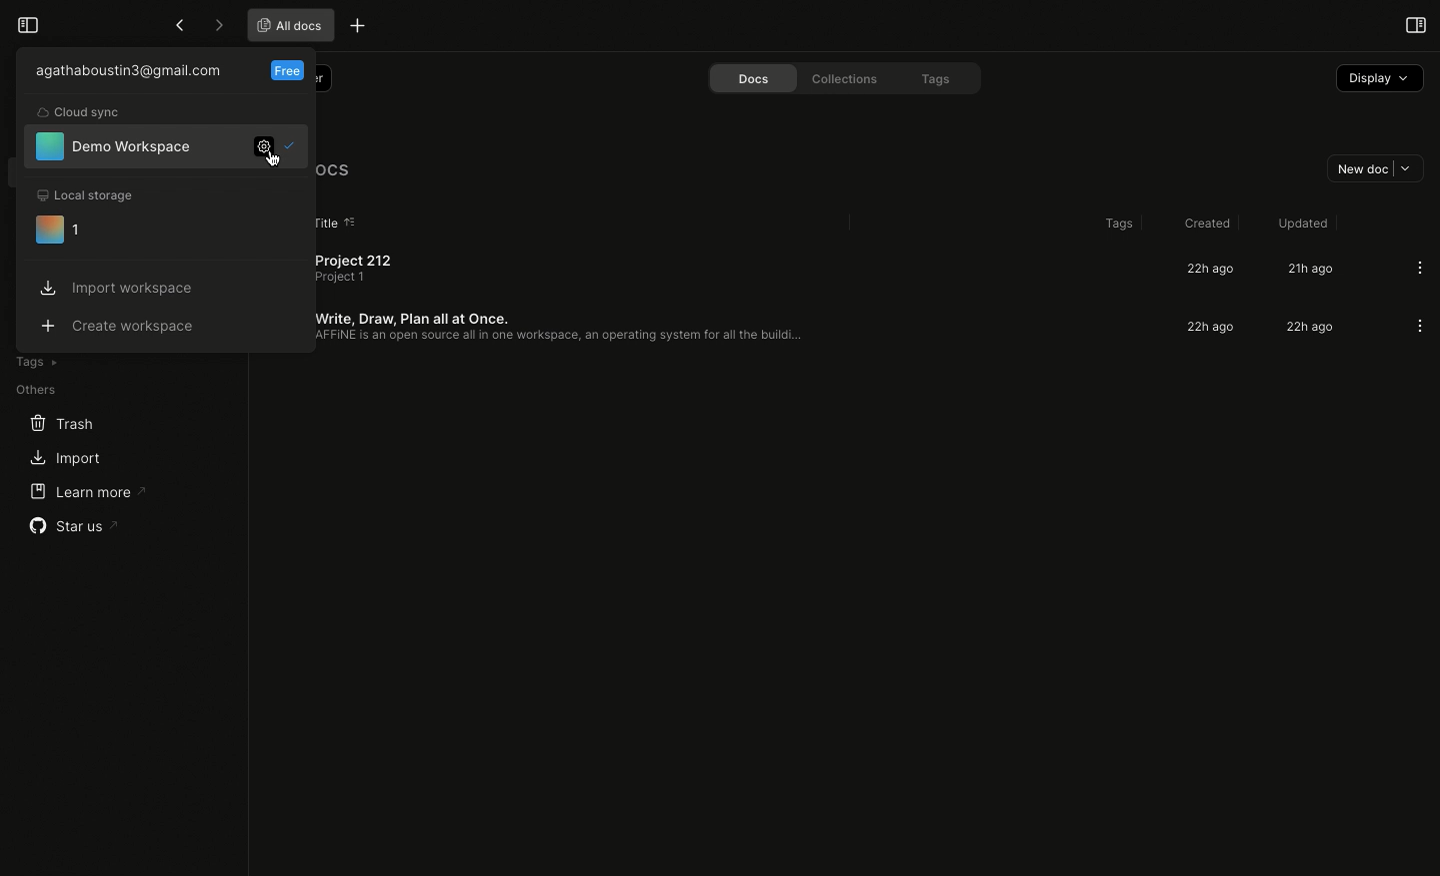  What do you see at coordinates (268, 151) in the screenshot?
I see `Settings` at bounding box center [268, 151].